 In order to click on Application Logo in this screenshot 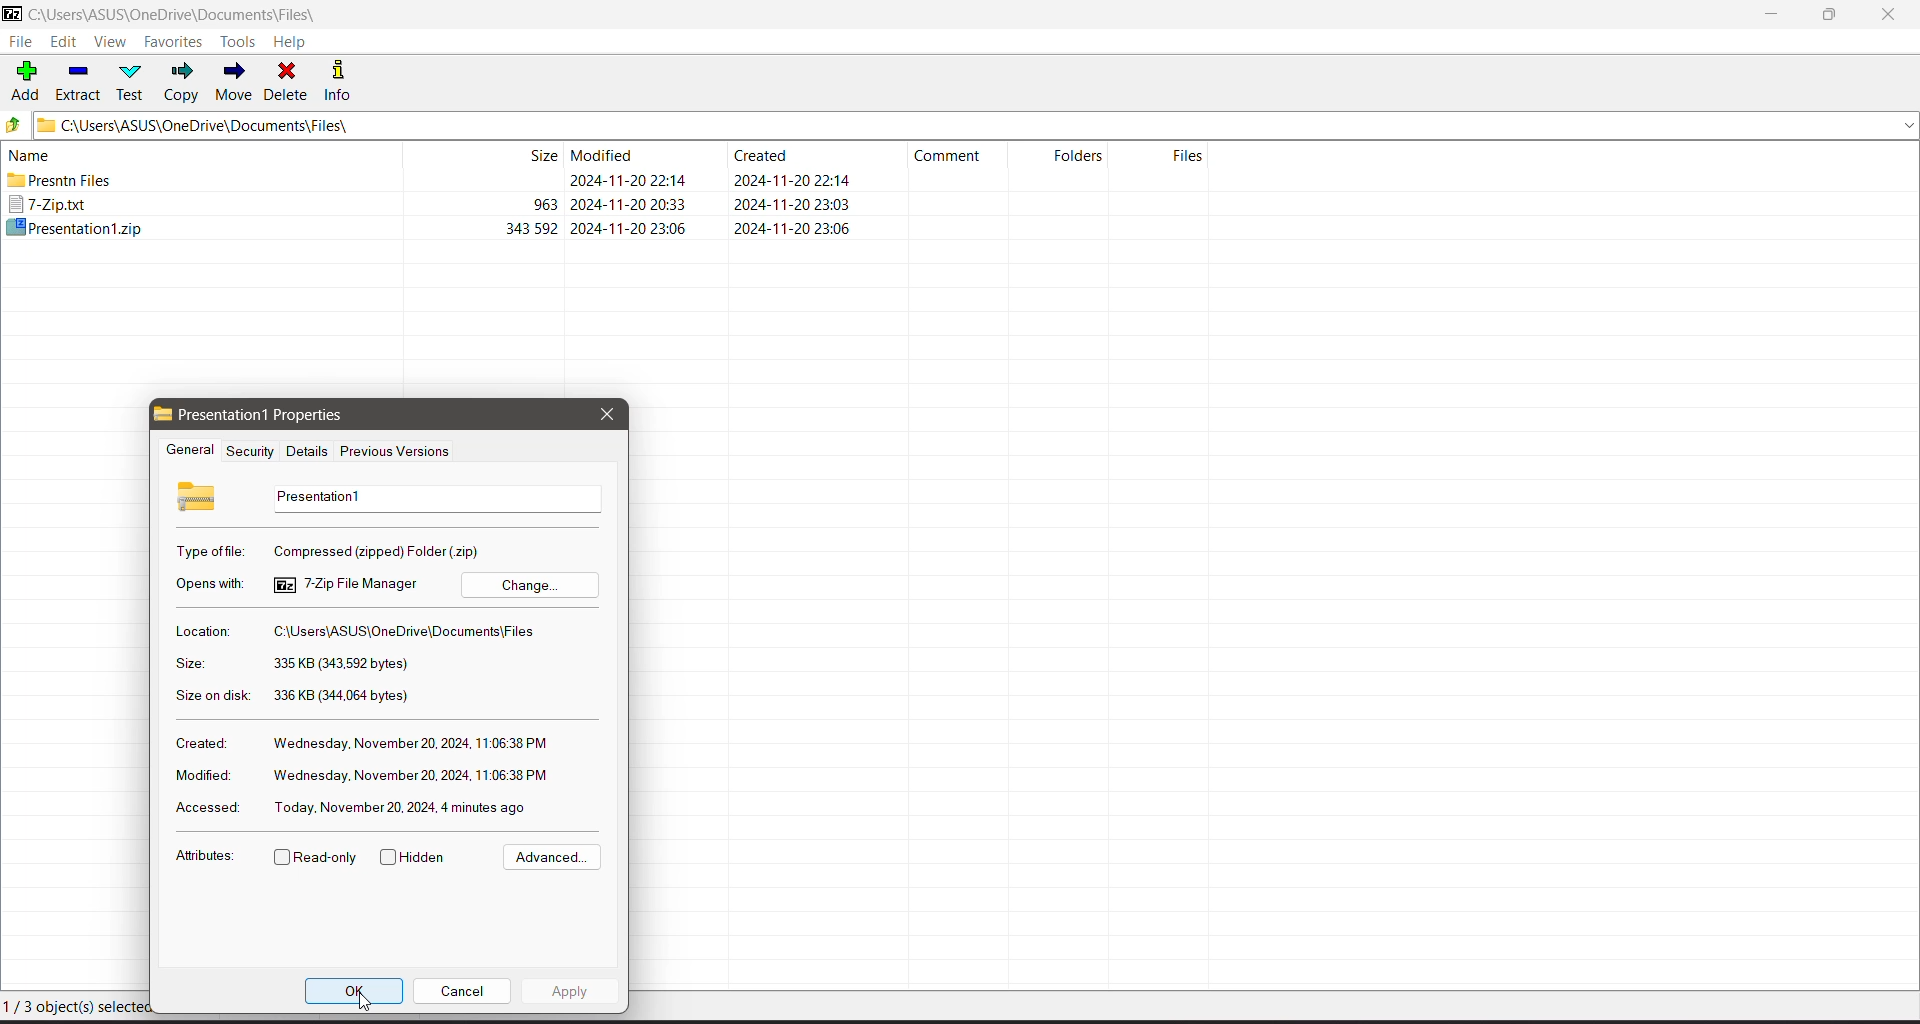, I will do `click(12, 15)`.